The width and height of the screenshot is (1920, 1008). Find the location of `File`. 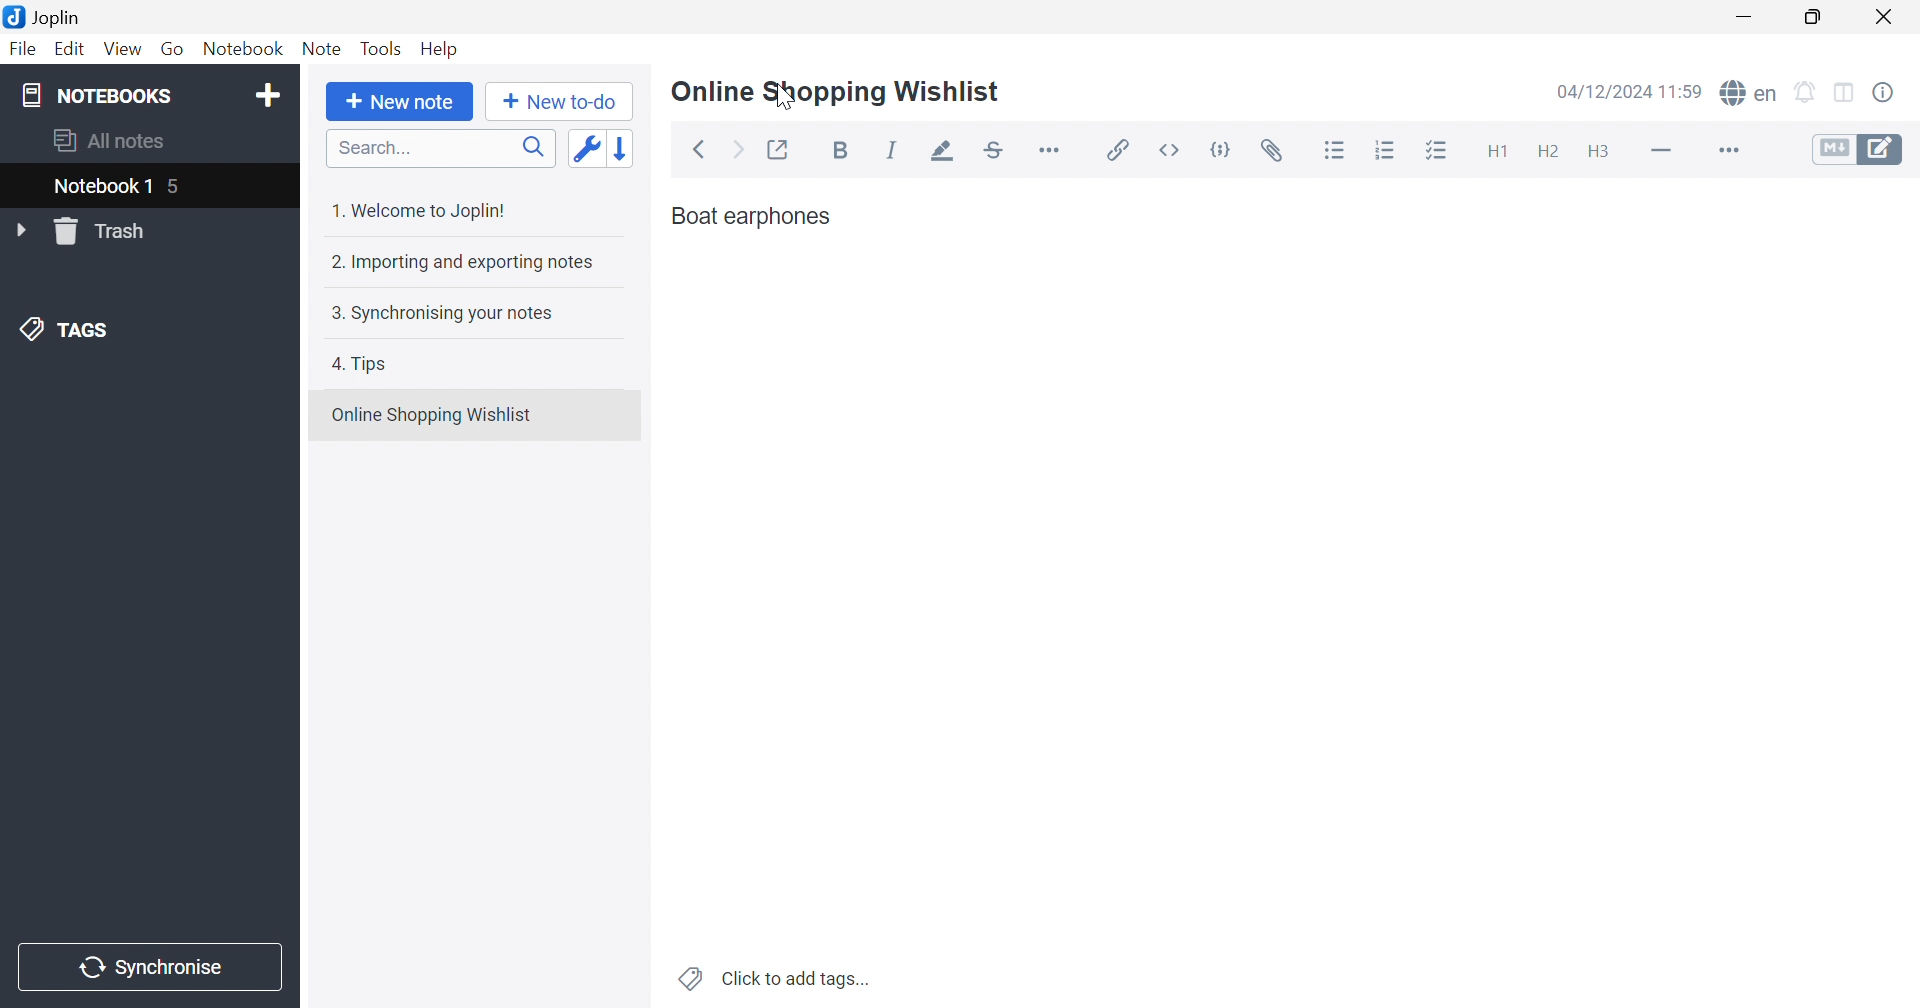

File is located at coordinates (26, 50).